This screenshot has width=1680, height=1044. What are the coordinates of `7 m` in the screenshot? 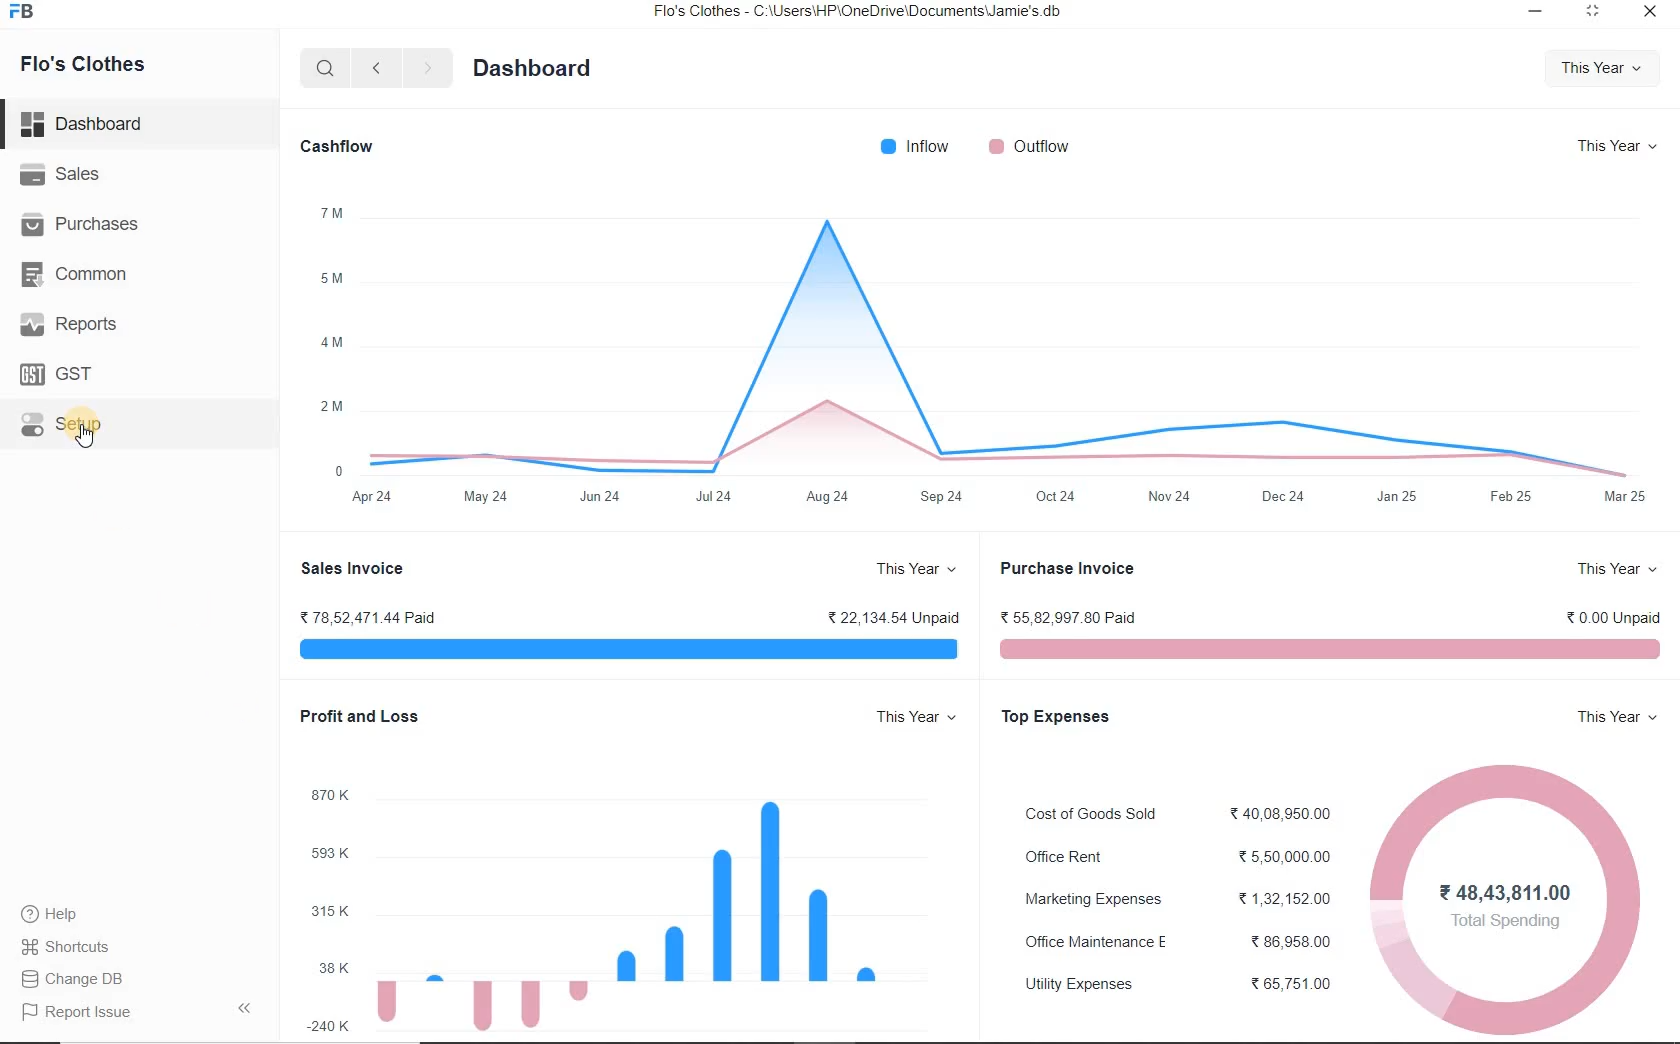 It's located at (332, 213).